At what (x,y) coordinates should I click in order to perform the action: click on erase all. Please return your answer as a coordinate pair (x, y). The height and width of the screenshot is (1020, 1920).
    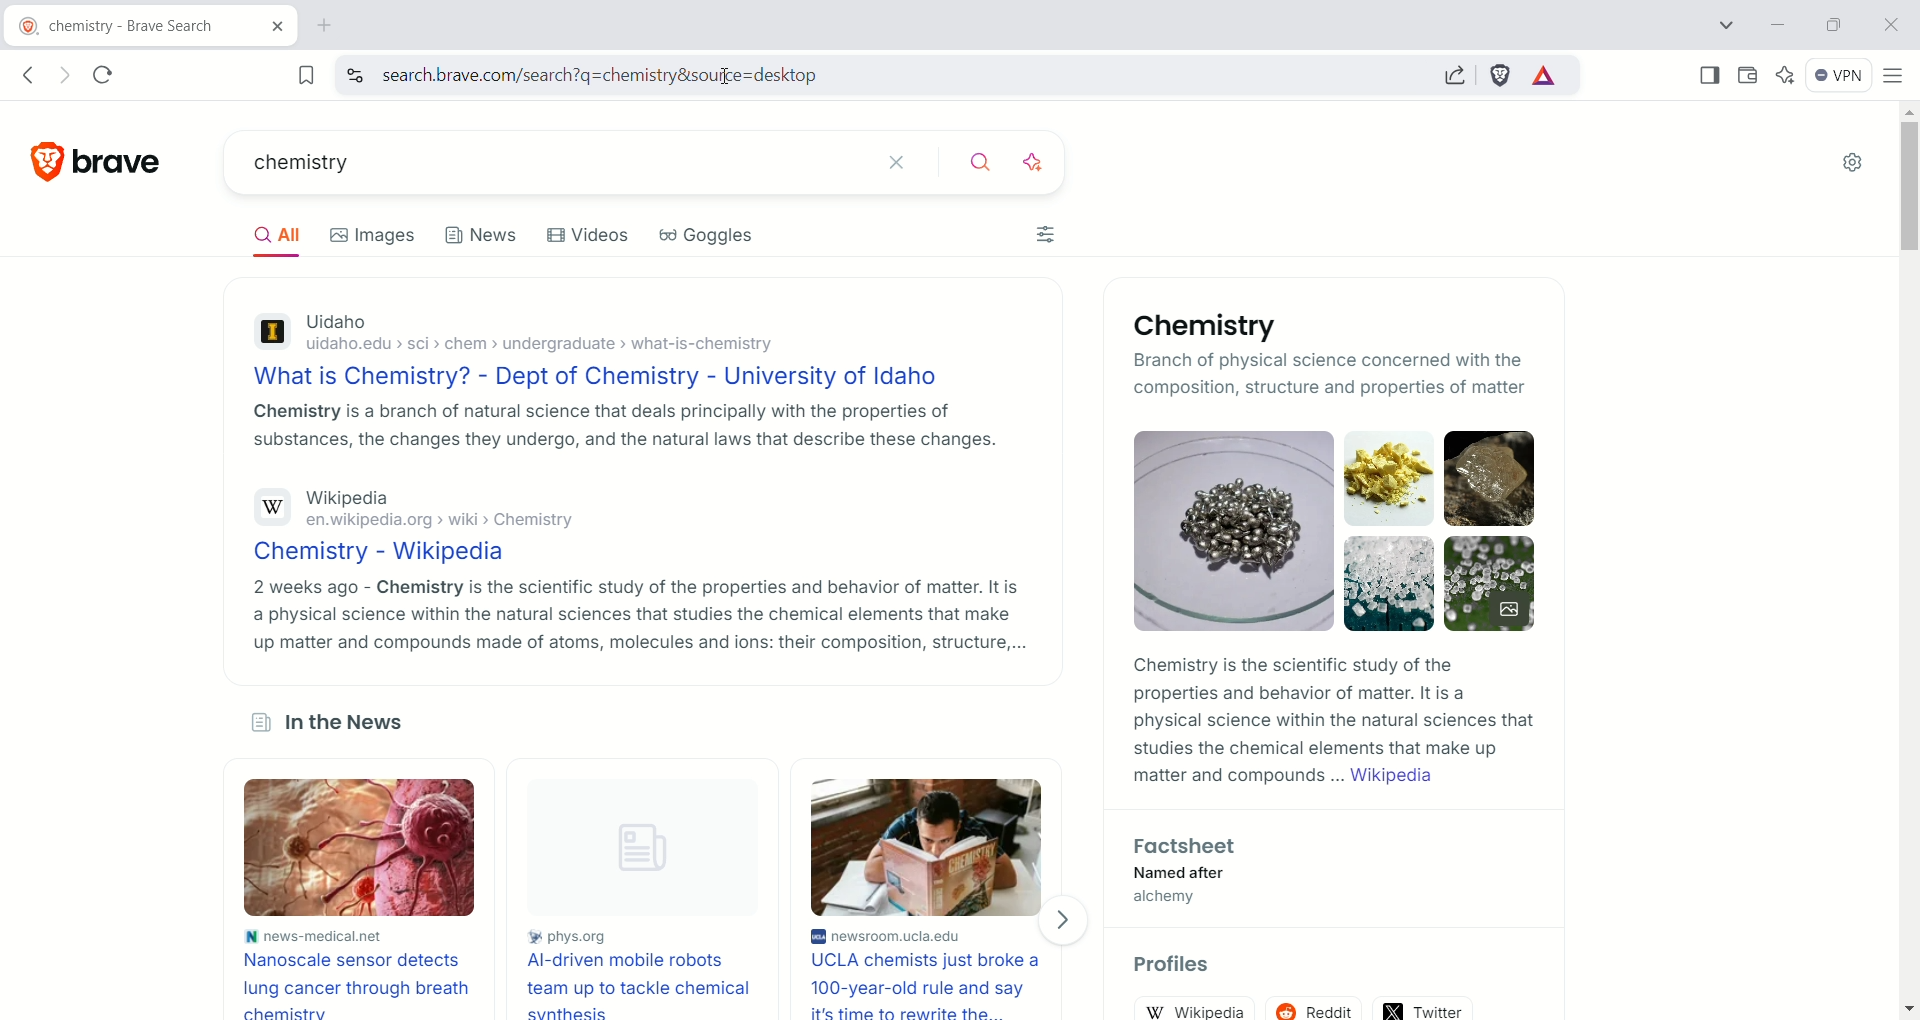
    Looking at the image, I should click on (909, 164).